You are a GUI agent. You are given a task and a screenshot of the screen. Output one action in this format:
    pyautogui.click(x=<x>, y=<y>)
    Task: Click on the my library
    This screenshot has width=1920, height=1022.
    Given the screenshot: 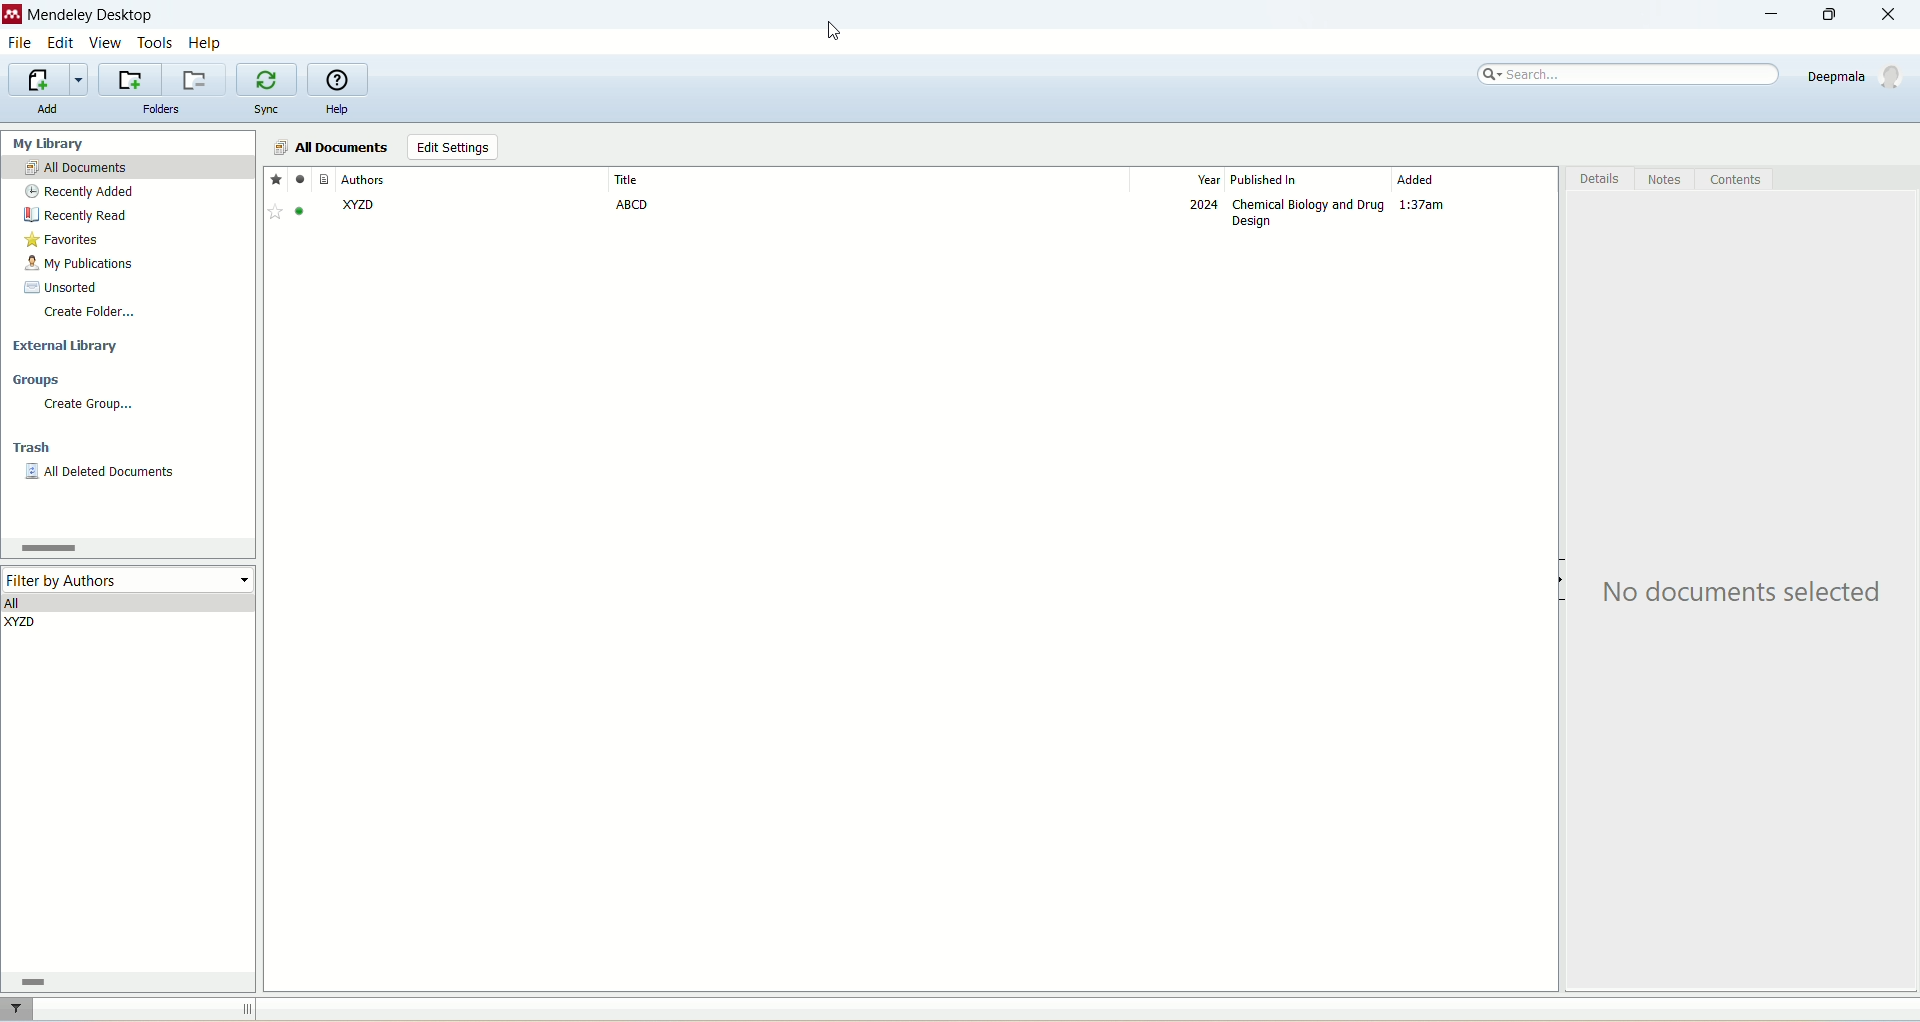 What is the action you would take?
    pyautogui.click(x=51, y=143)
    